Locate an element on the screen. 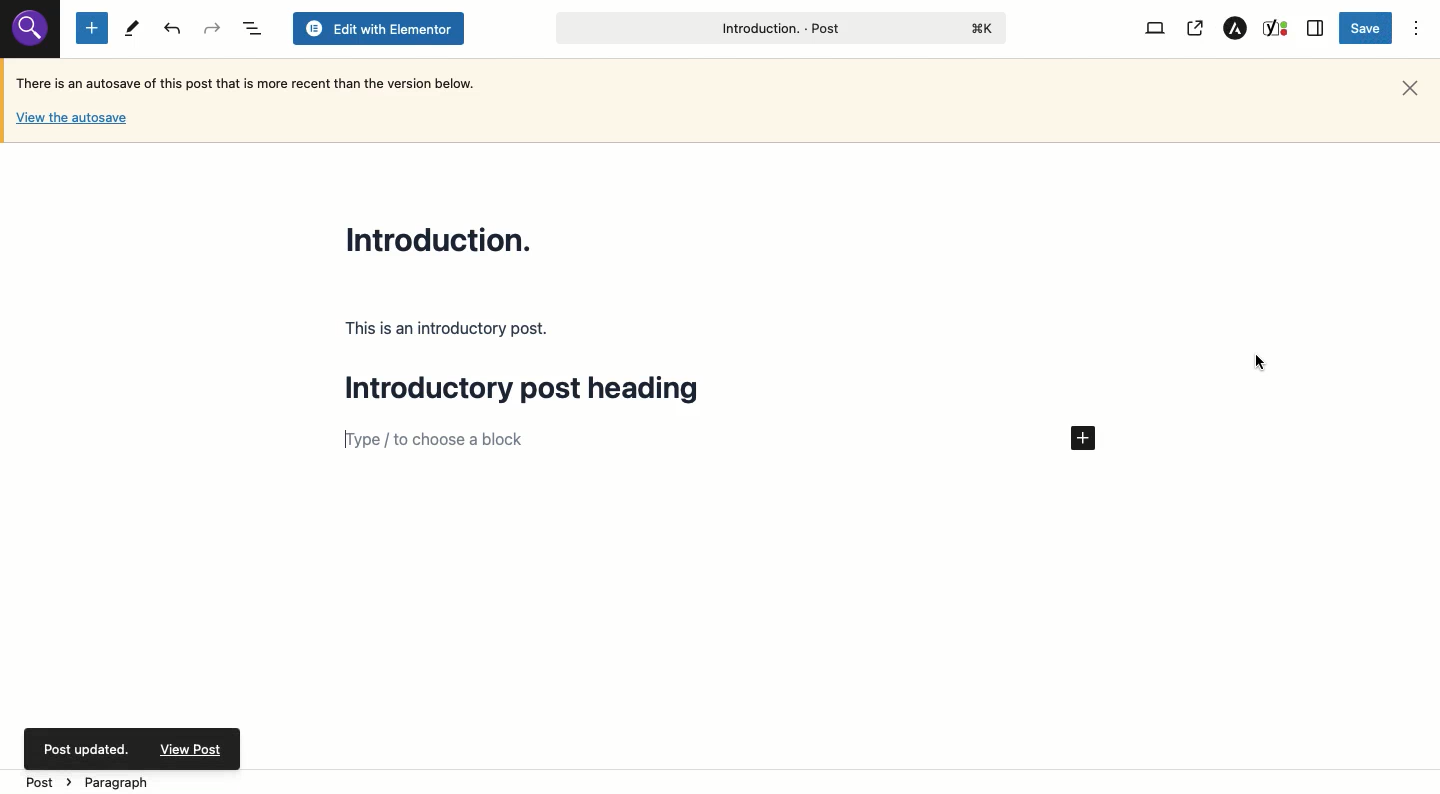 Image resolution: width=1440 pixels, height=794 pixels. Saved is located at coordinates (1364, 28).